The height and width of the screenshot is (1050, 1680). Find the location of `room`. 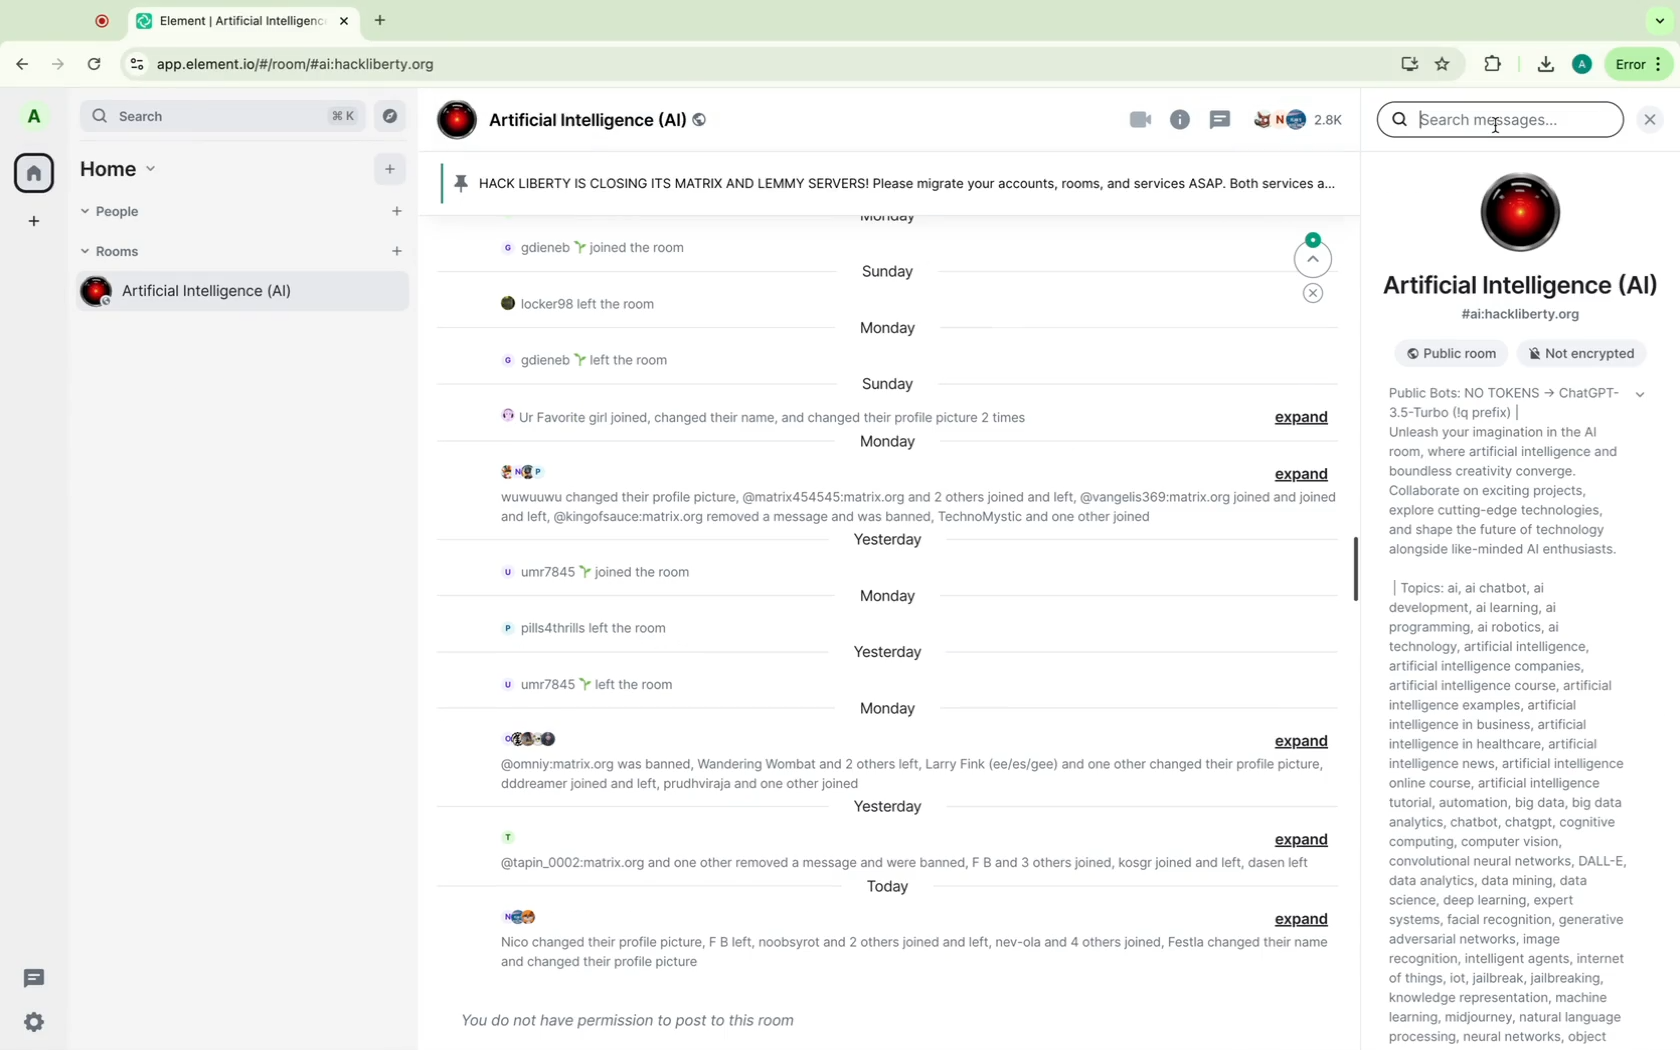

room is located at coordinates (238, 295).